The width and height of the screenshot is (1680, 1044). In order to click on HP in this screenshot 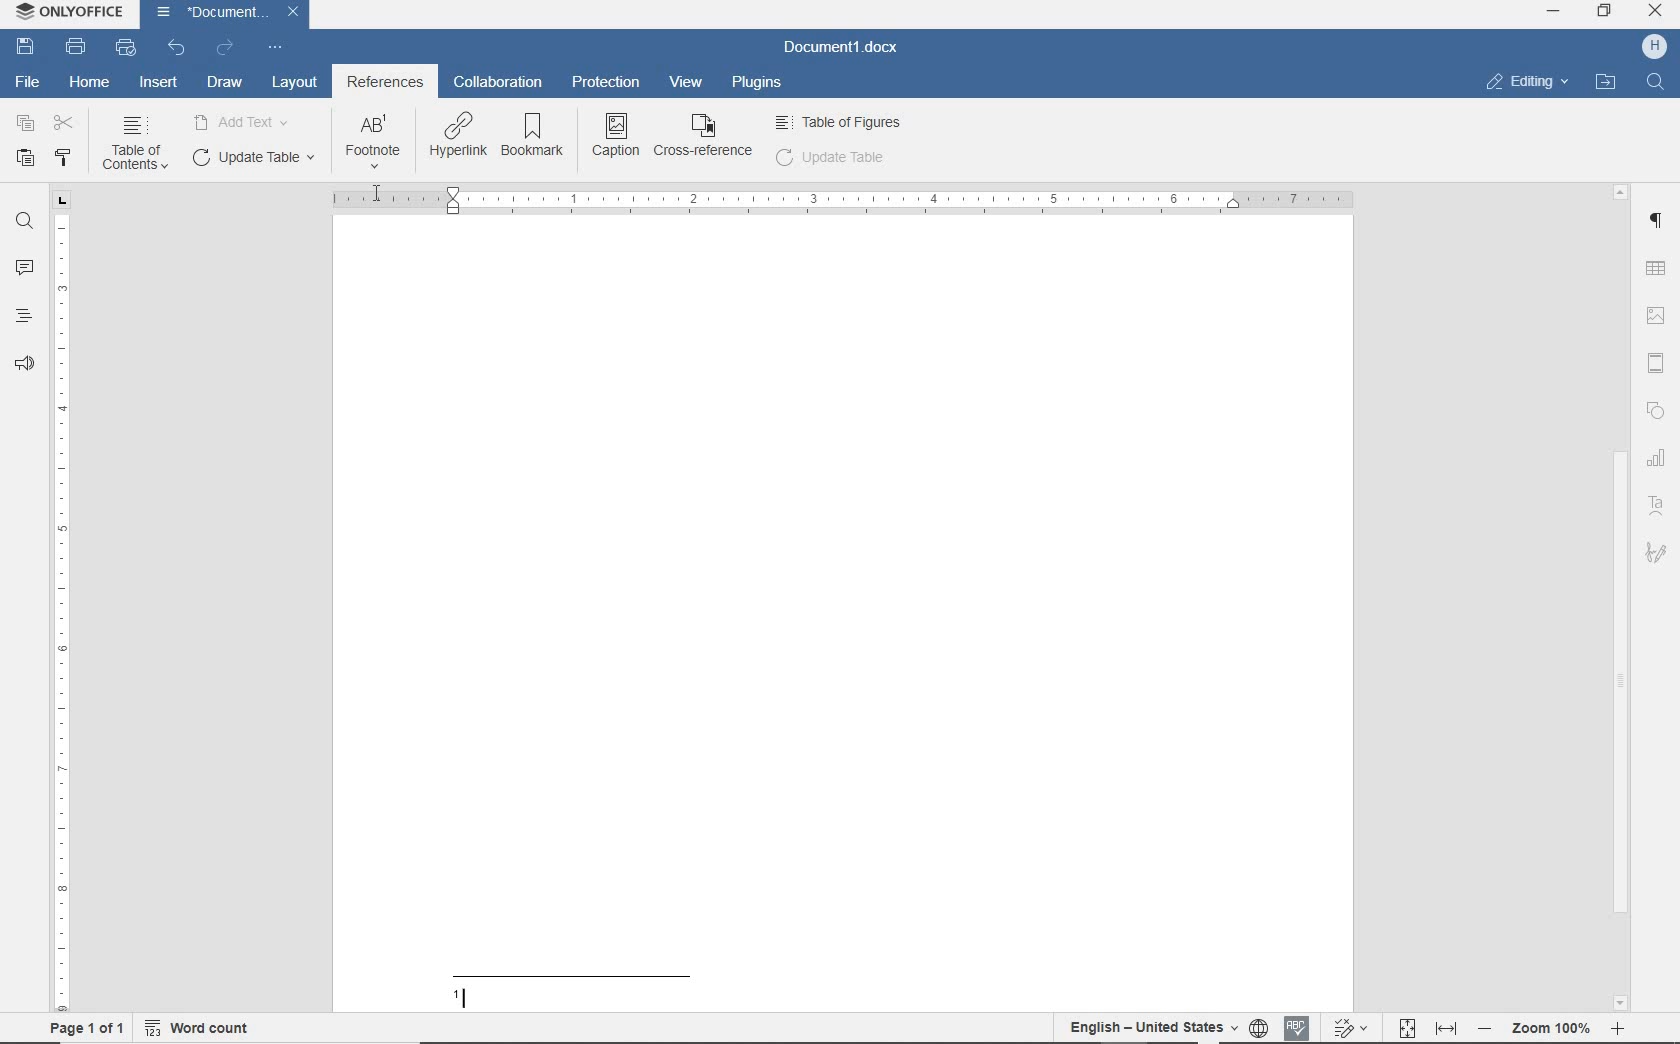, I will do `click(1654, 48)`.